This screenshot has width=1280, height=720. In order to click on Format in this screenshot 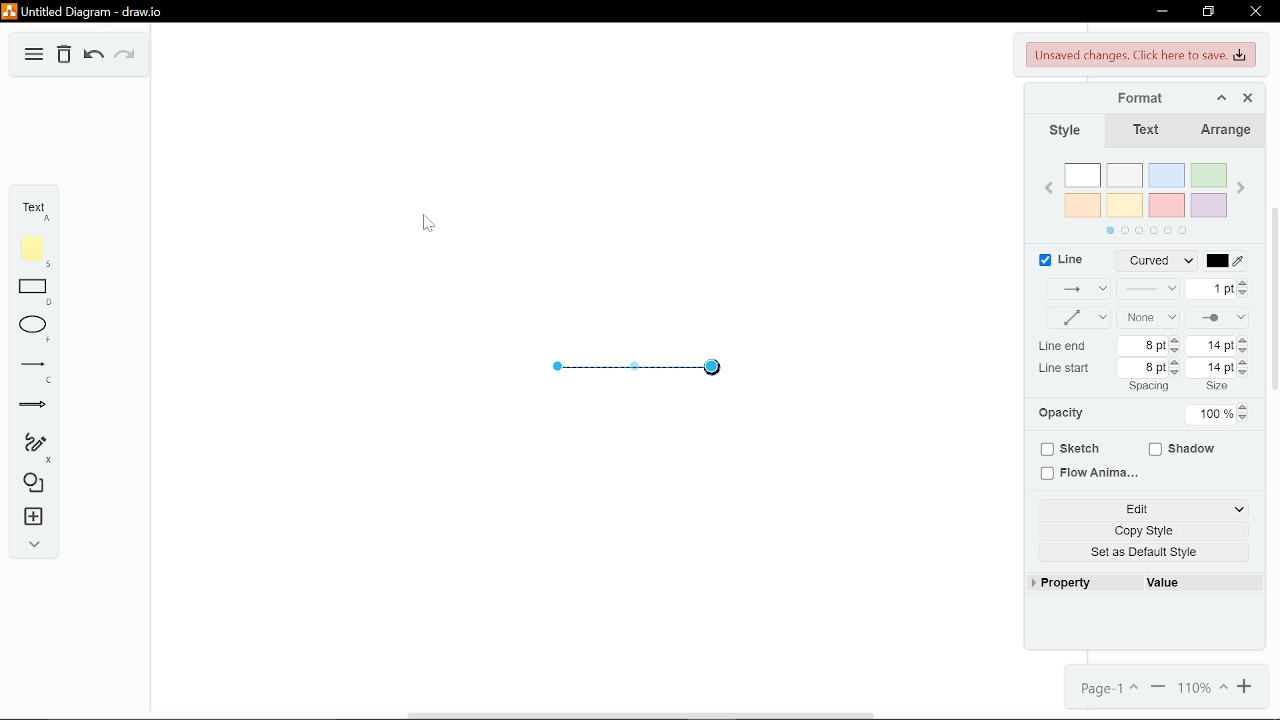, I will do `click(1130, 98)`.